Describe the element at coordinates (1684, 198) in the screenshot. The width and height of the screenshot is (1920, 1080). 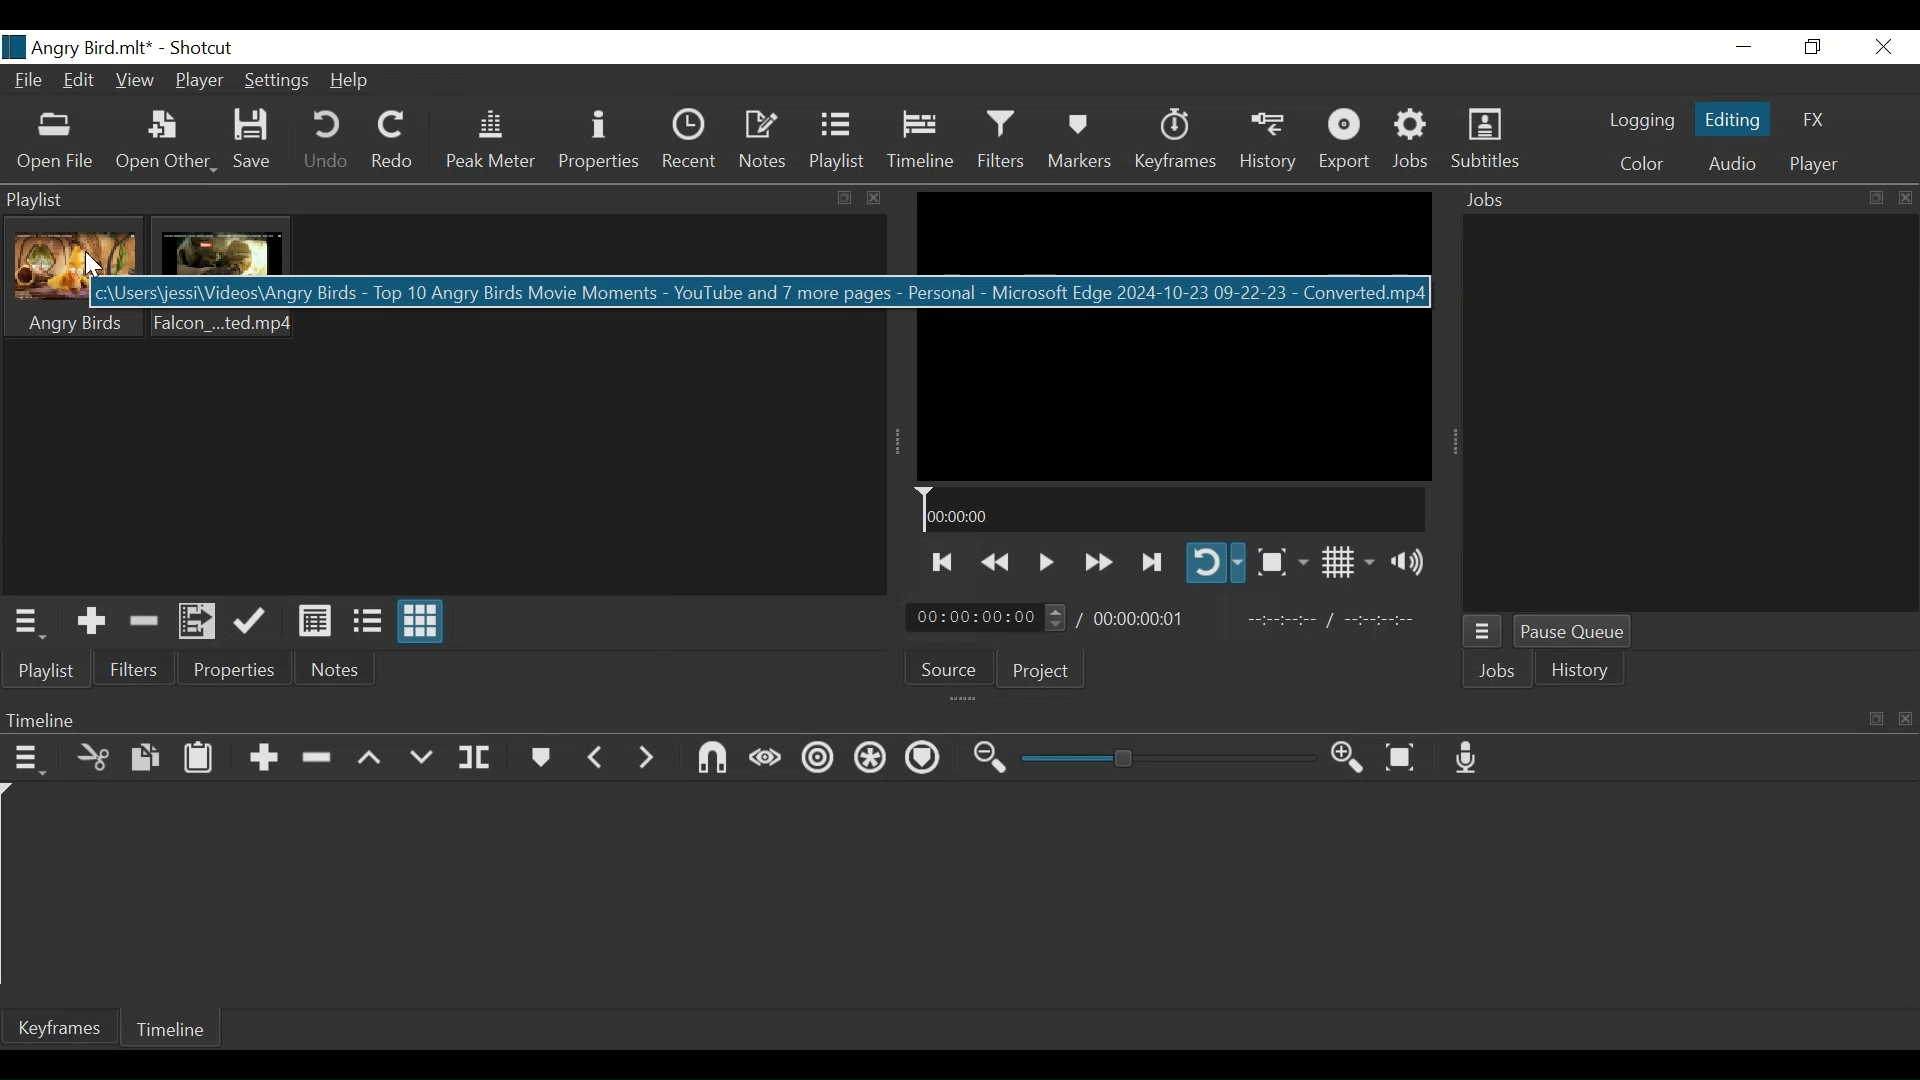
I see `Jobs Panel` at that location.